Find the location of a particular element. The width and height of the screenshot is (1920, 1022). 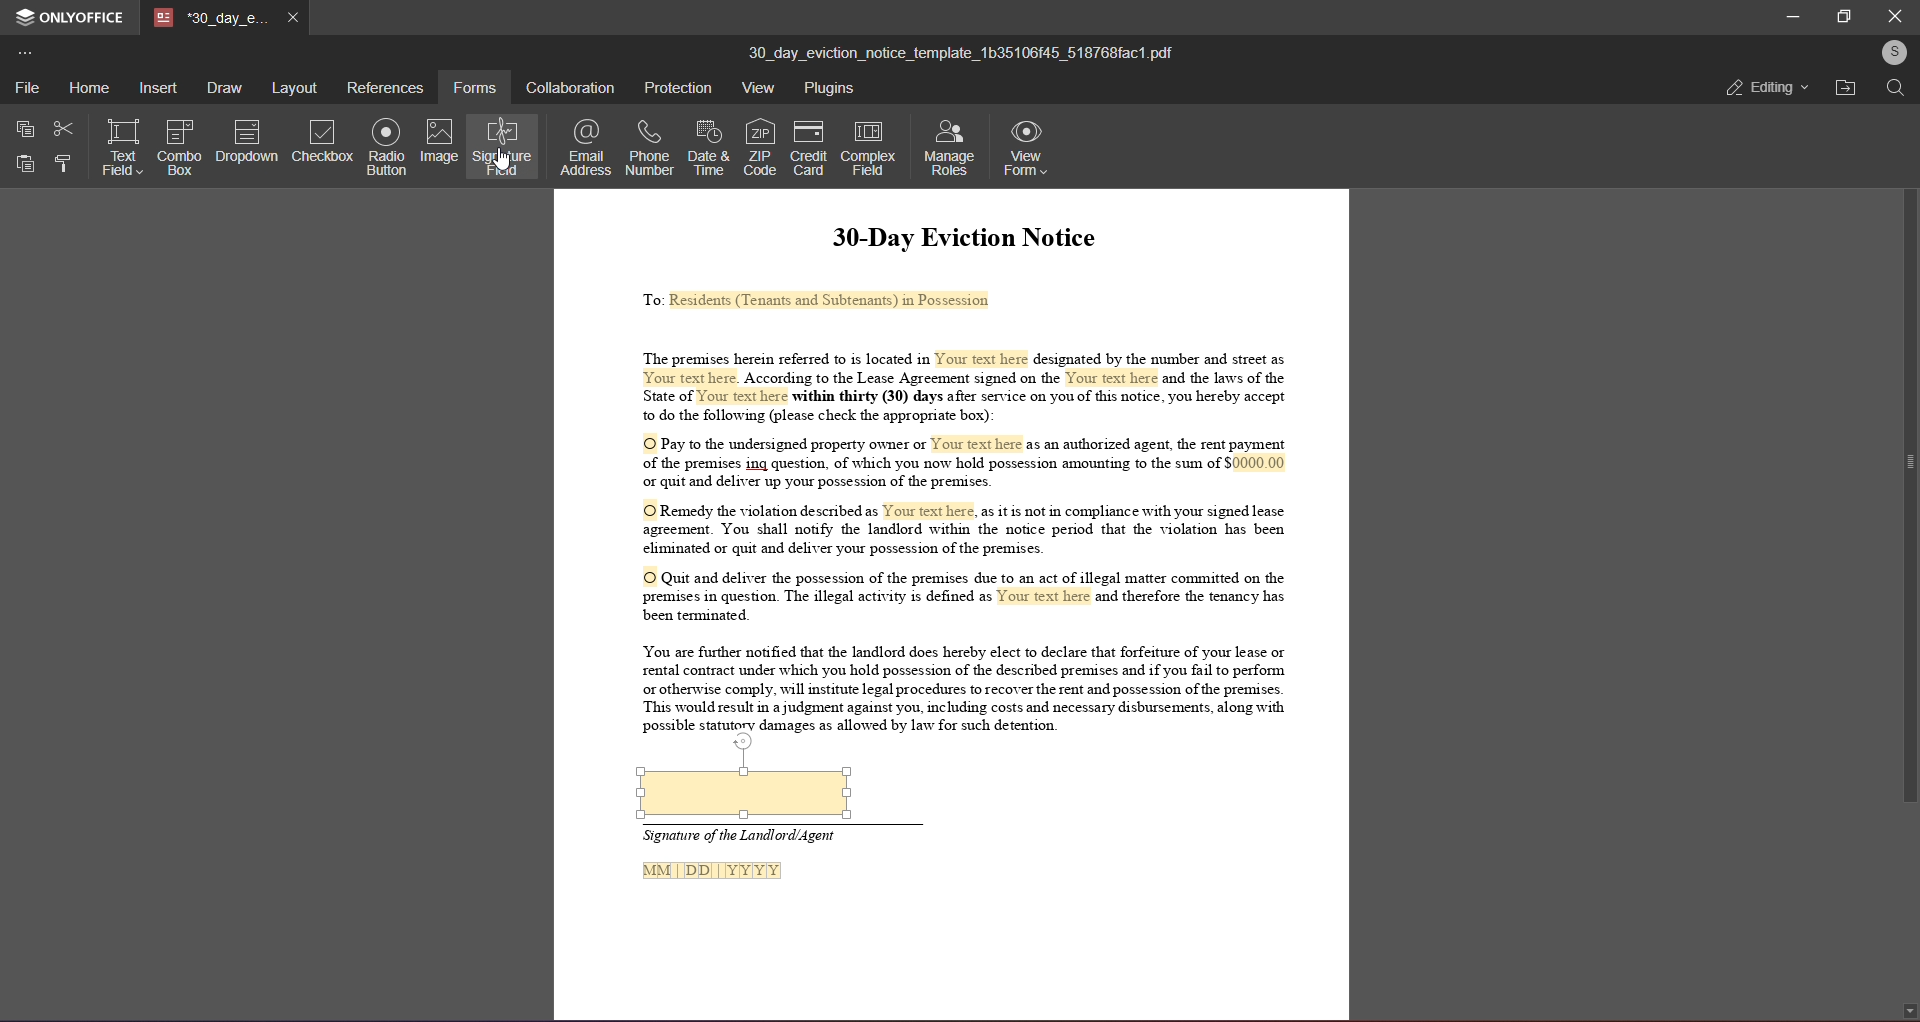

credit card is located at coordinates (806, 148).